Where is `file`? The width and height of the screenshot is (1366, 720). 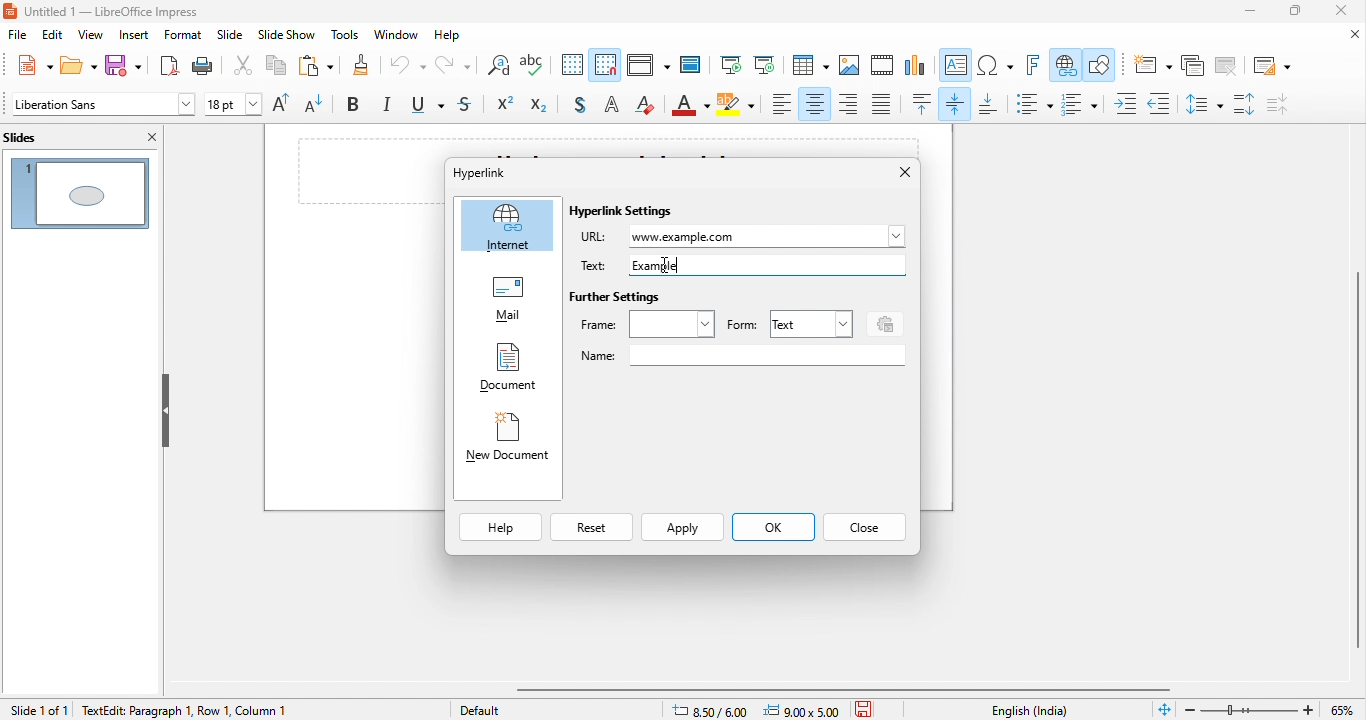
file is located at coordinates (17, 37).